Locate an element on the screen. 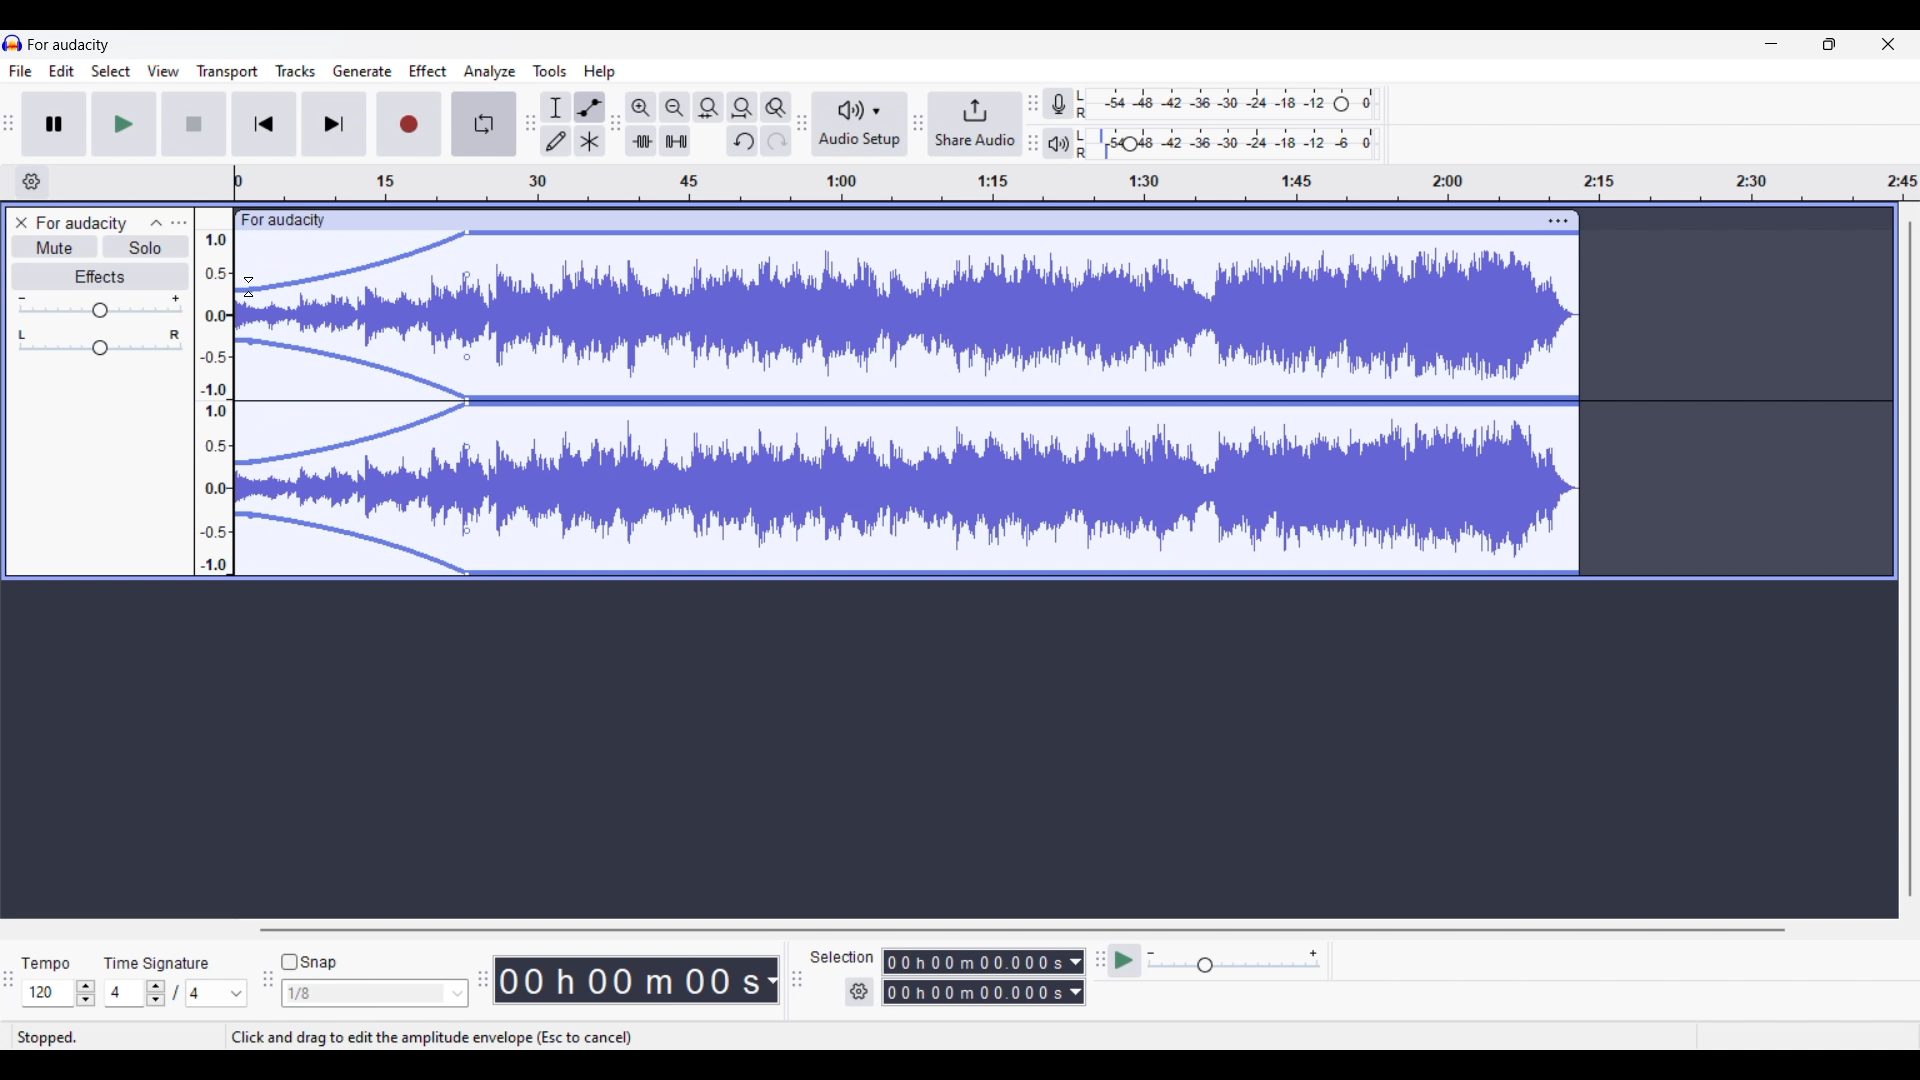 This screenshot has width=1920, height=1080. timeline is located at coordinates (1076, 183).